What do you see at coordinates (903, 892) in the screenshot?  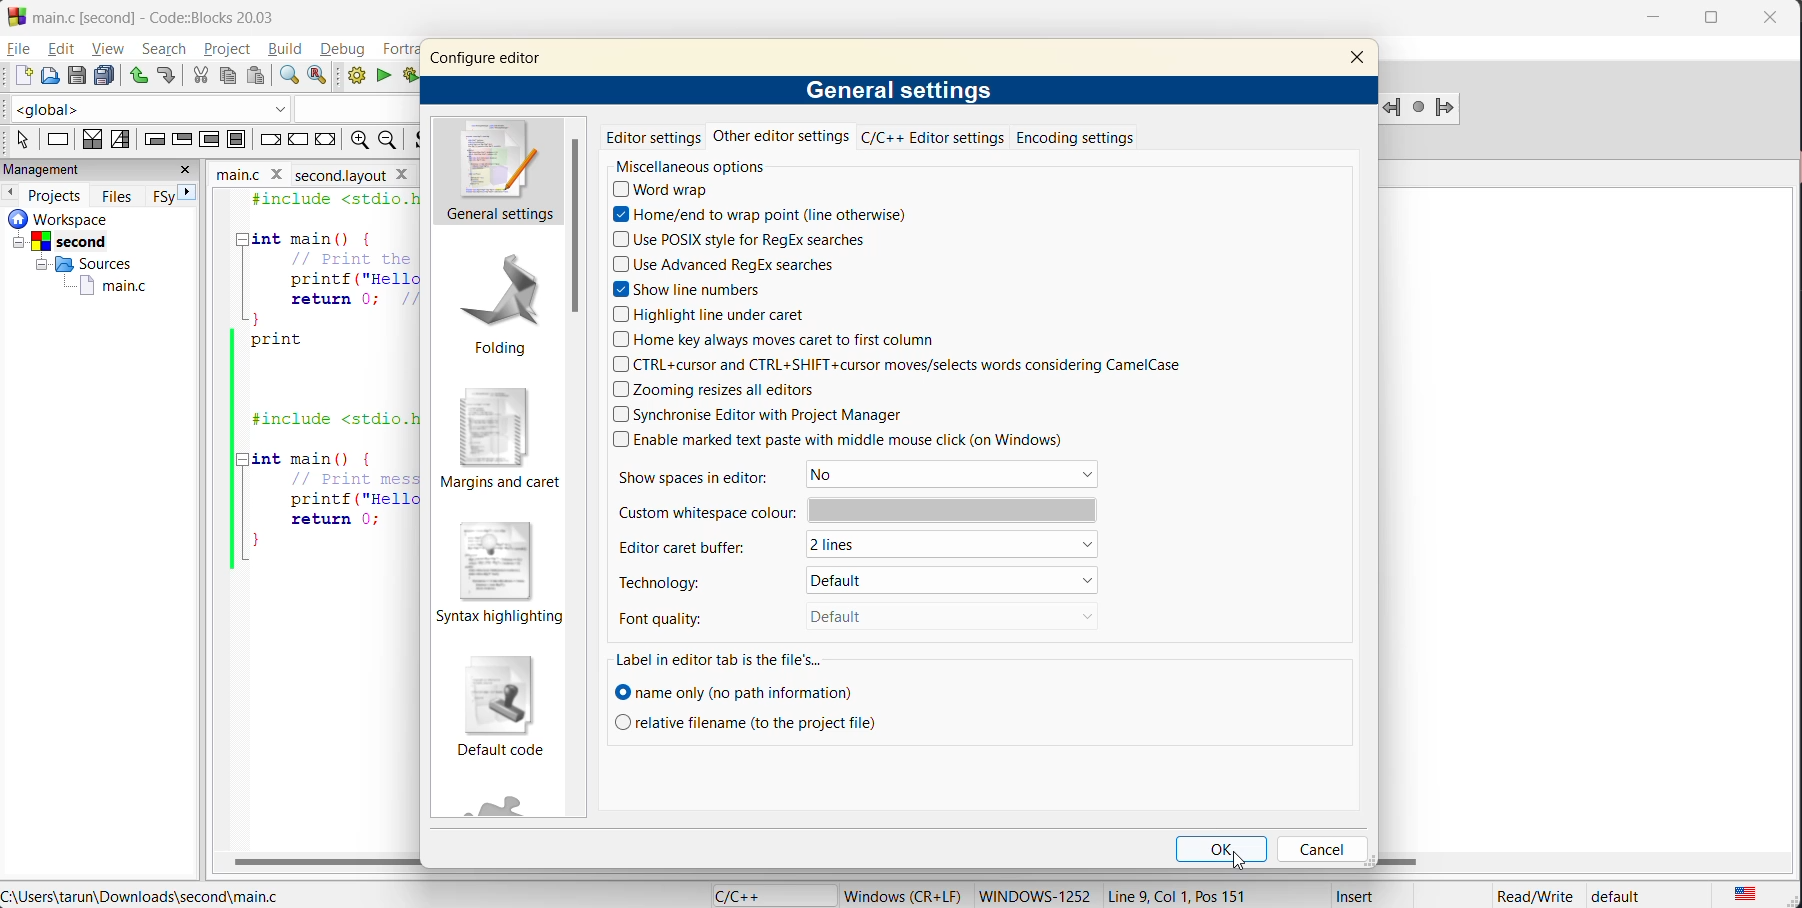 I see `metadata` at bounding box center [903, 892].